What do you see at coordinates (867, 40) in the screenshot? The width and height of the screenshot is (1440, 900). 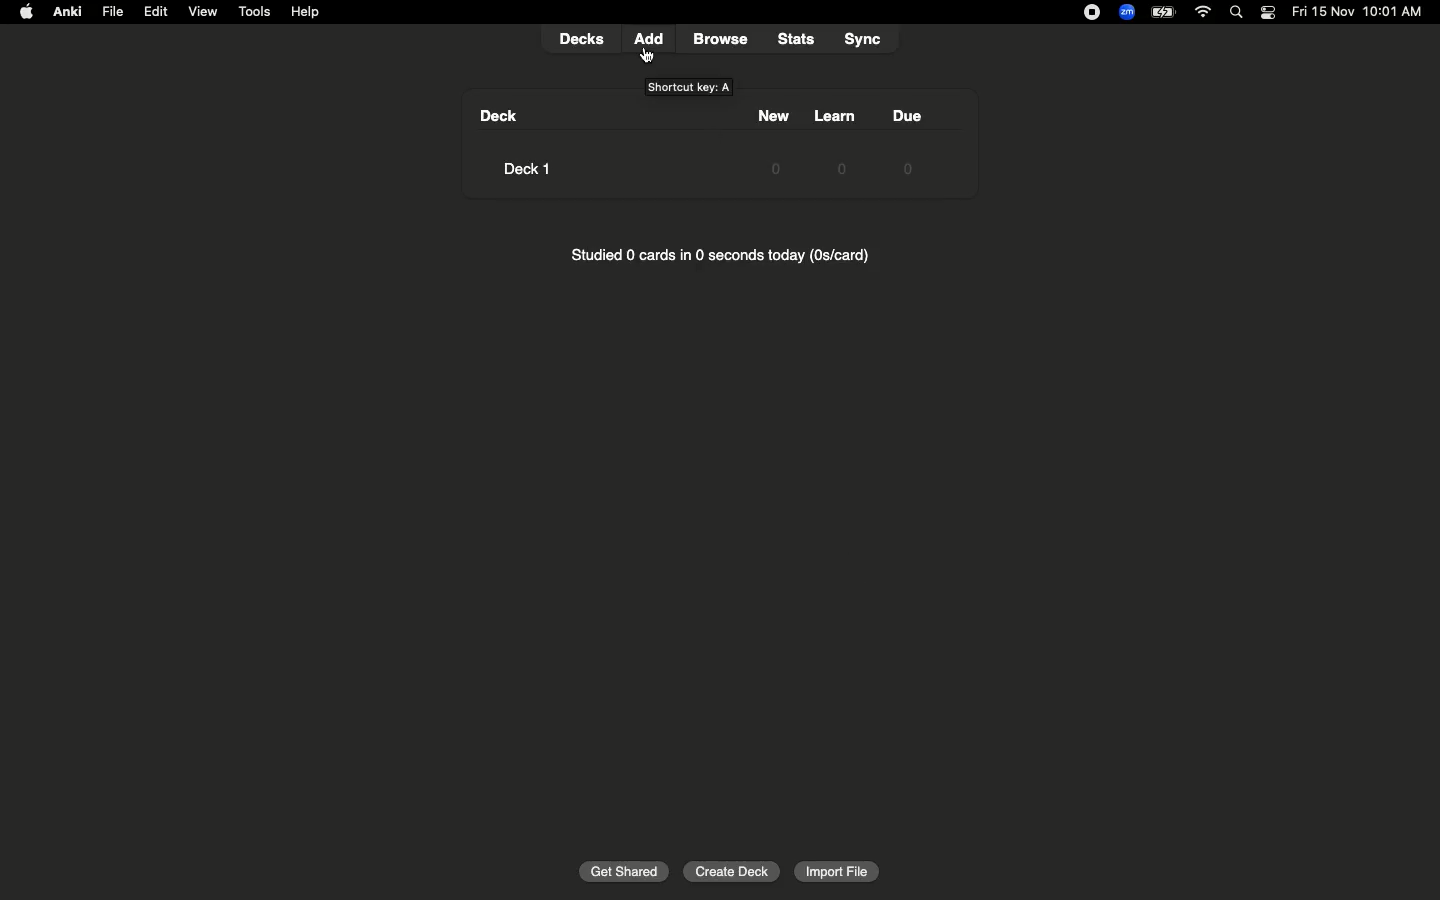 I see `Sync` at bounding box center [867, 40].